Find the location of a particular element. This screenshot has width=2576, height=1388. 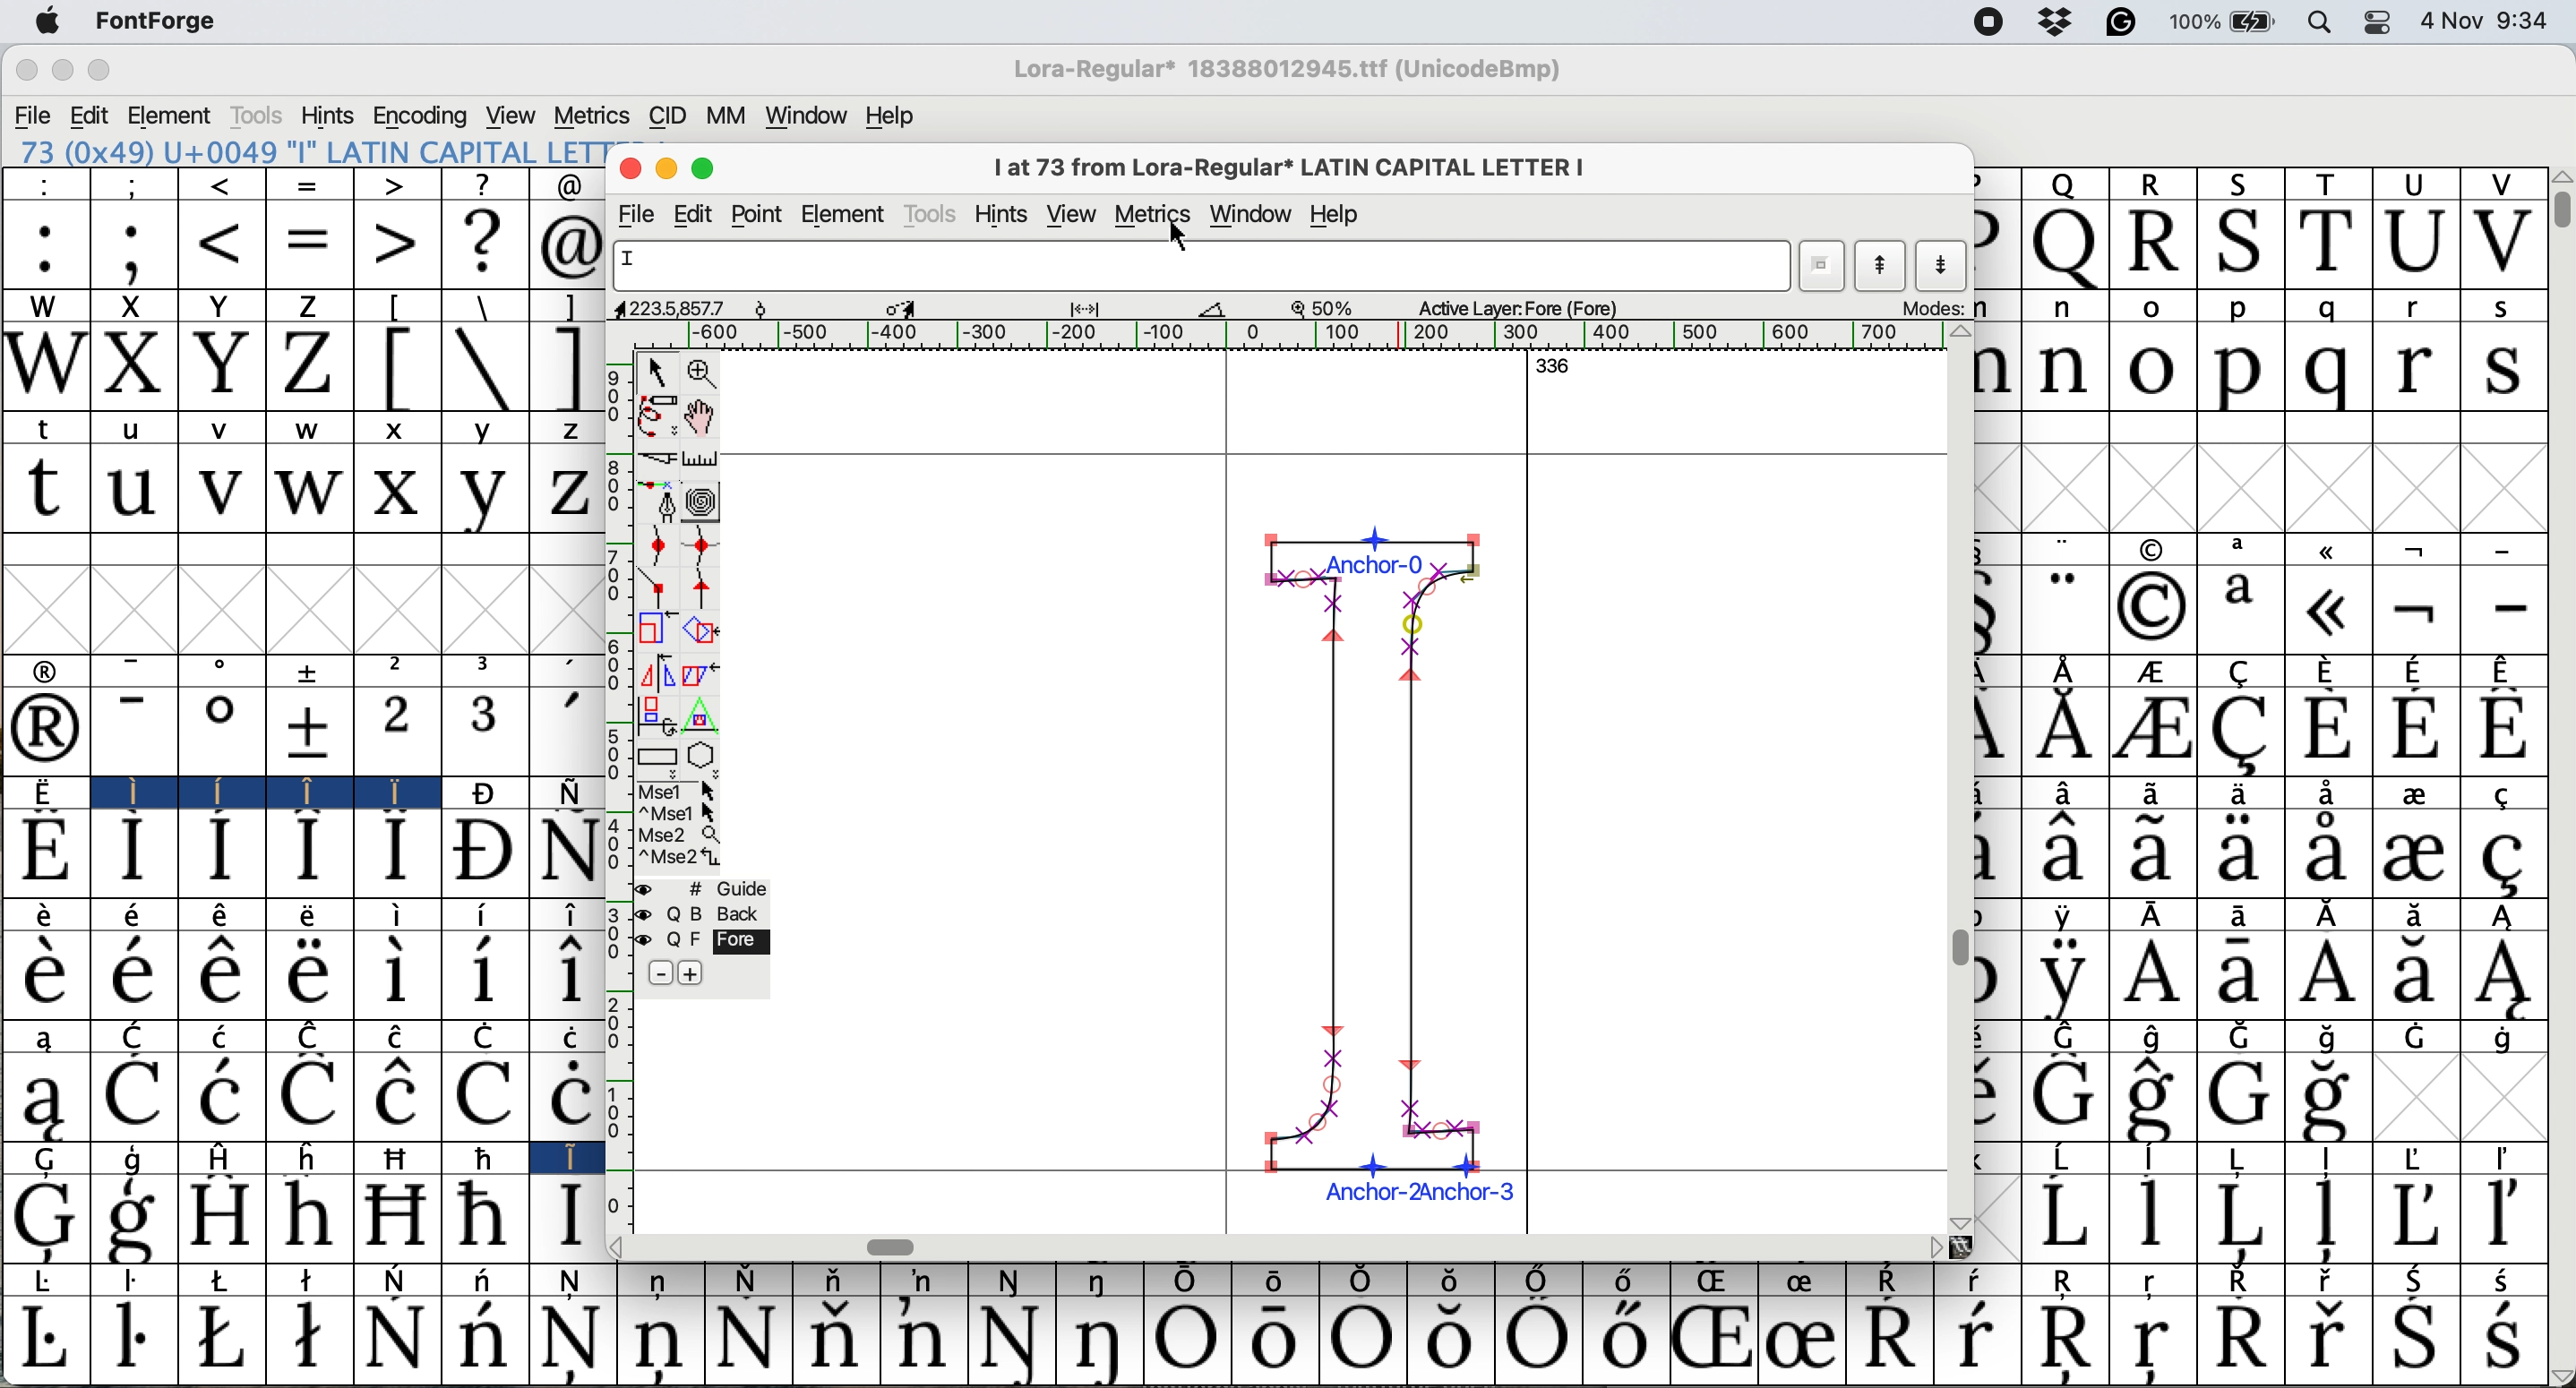

Symbol is located at coordinates (390, 794).